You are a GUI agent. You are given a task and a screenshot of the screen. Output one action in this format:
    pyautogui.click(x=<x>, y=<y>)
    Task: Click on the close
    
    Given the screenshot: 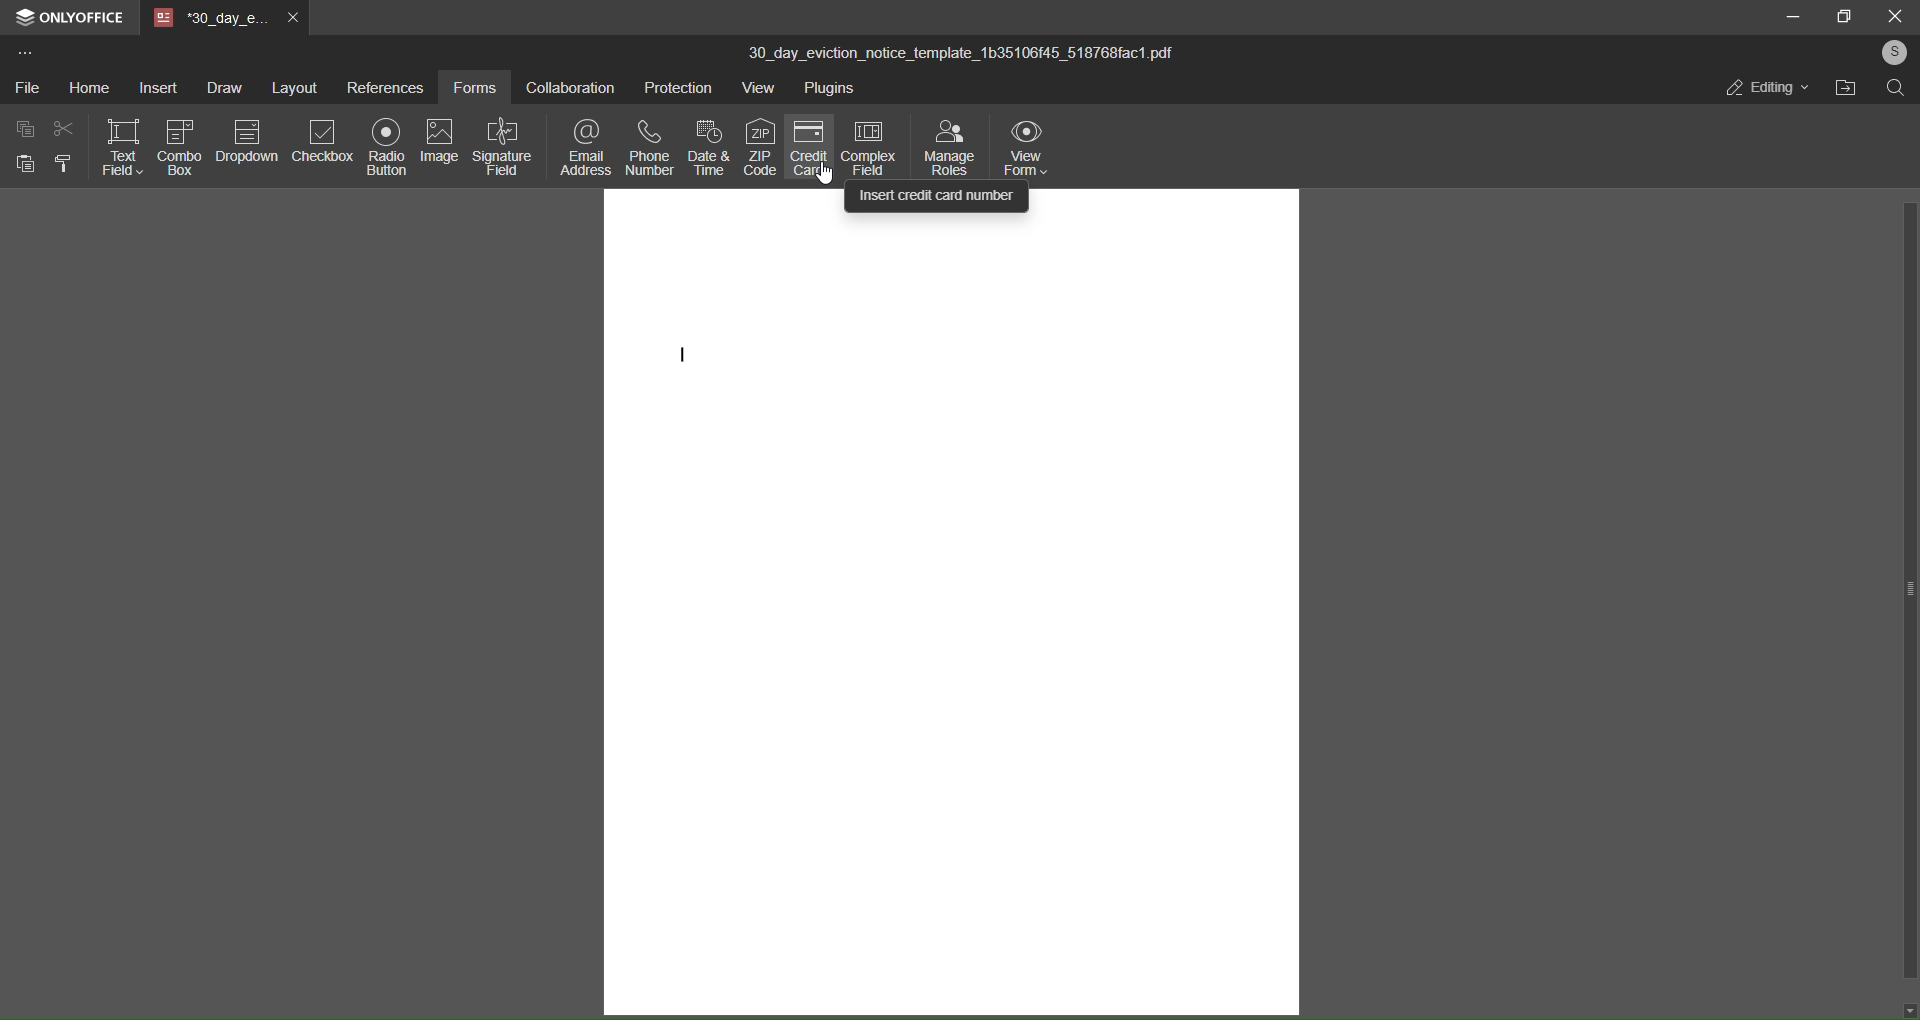 What is the action you would take?
    pyautogui.click(x=1892, y=15)
    